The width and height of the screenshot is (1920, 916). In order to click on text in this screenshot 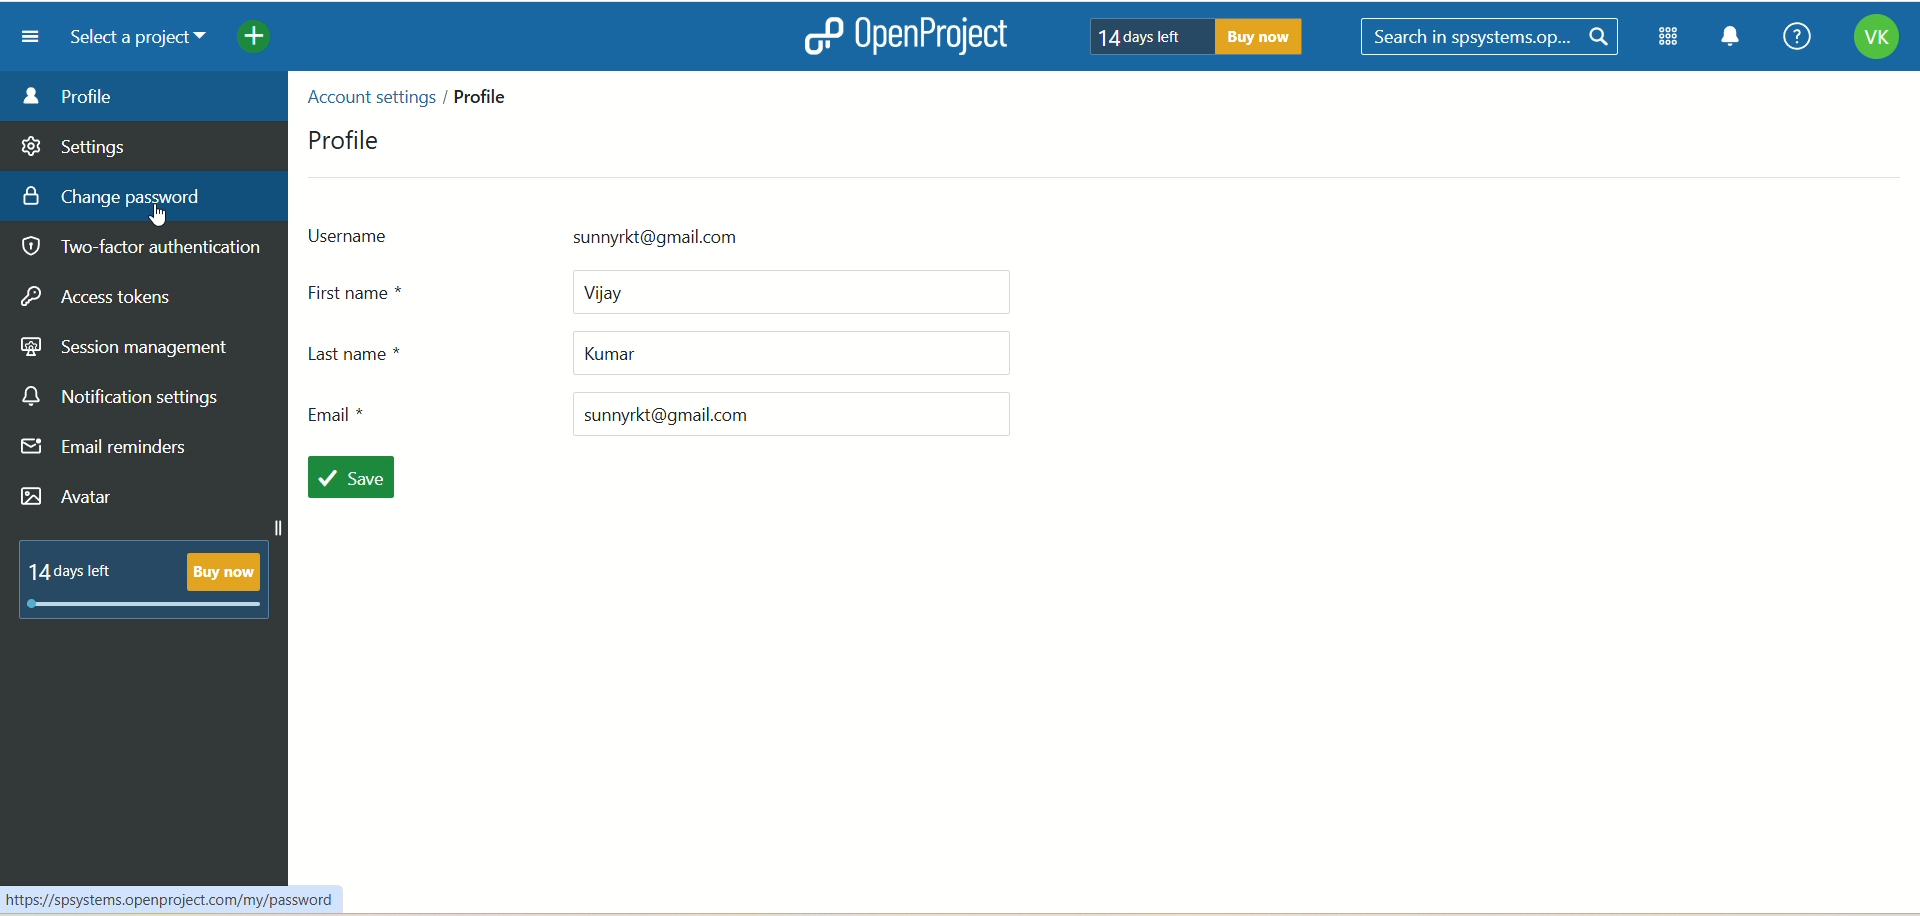, I will do `click(1189, 35)`.